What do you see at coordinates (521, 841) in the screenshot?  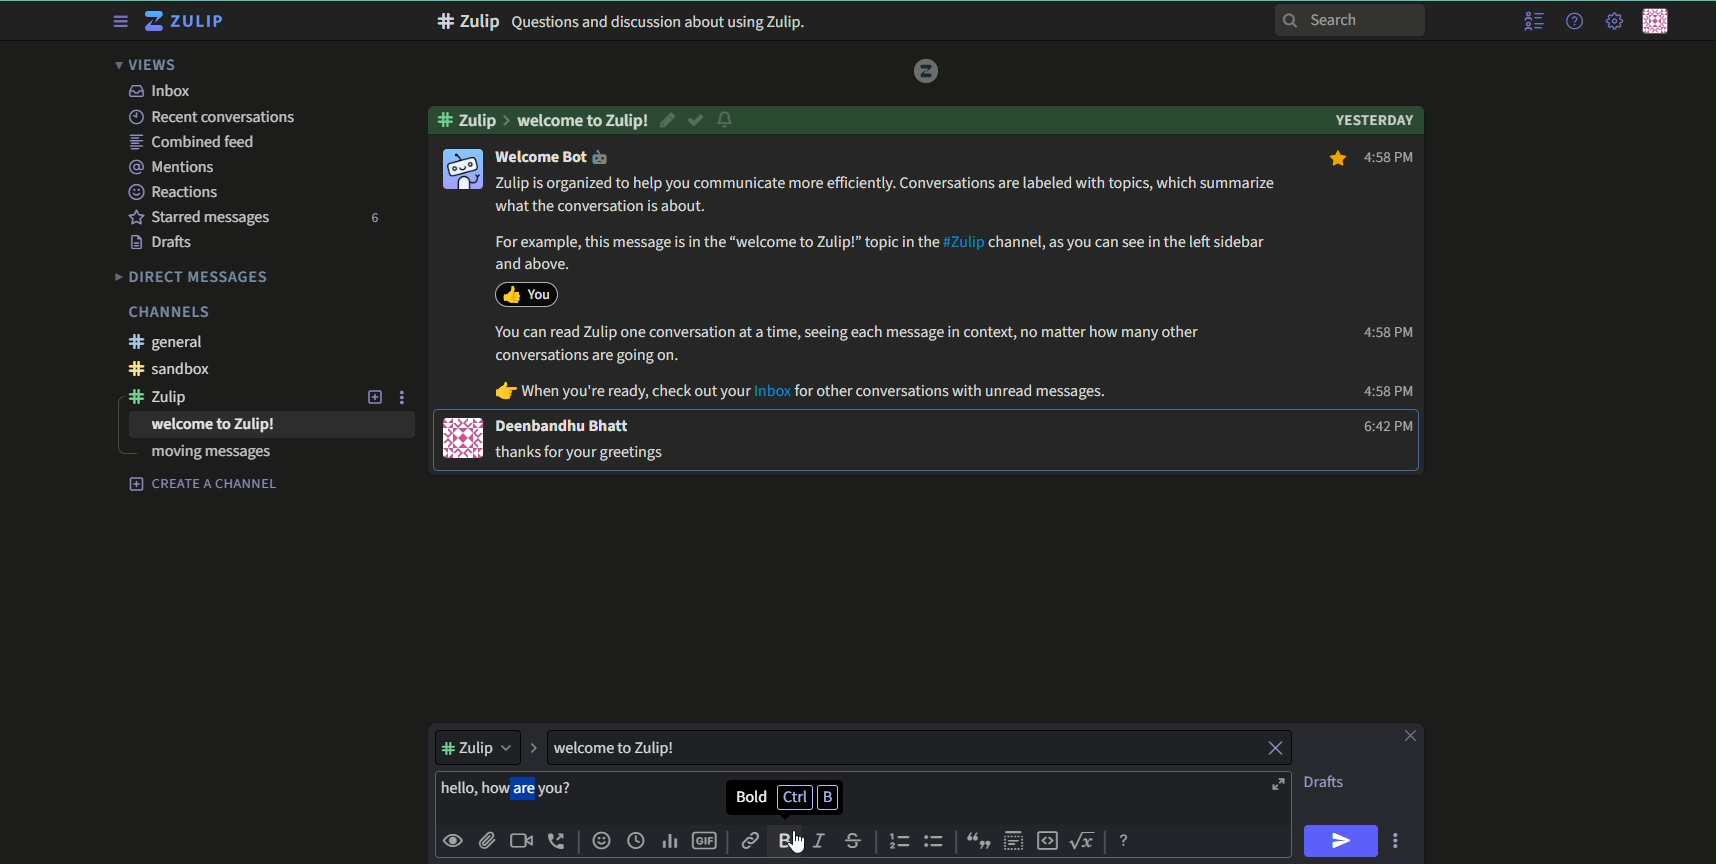 I see `add video call` at bounding box center [521, 841].